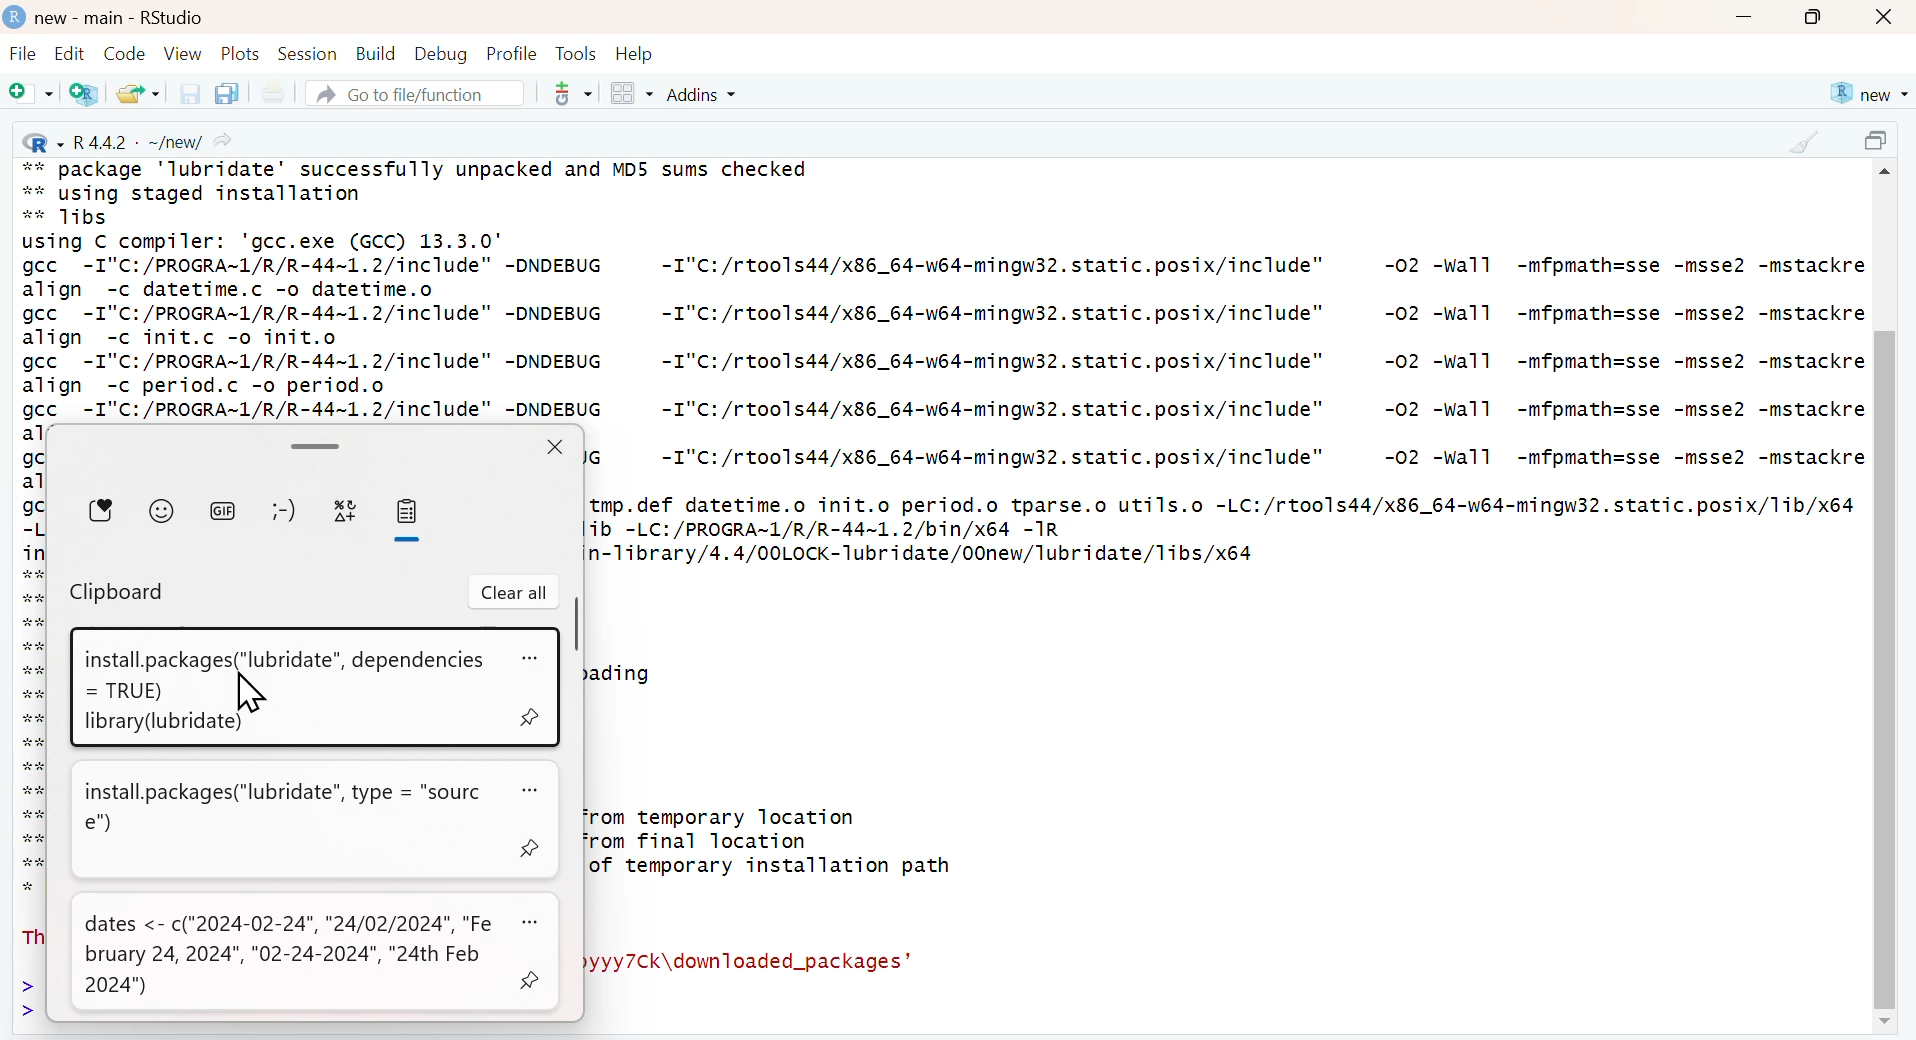  What do you see at coordinates (288, 807) in the screenshot?
I see `install.packages("lubridate”, type = "sourc
e")` at bounding box center [288, 807].